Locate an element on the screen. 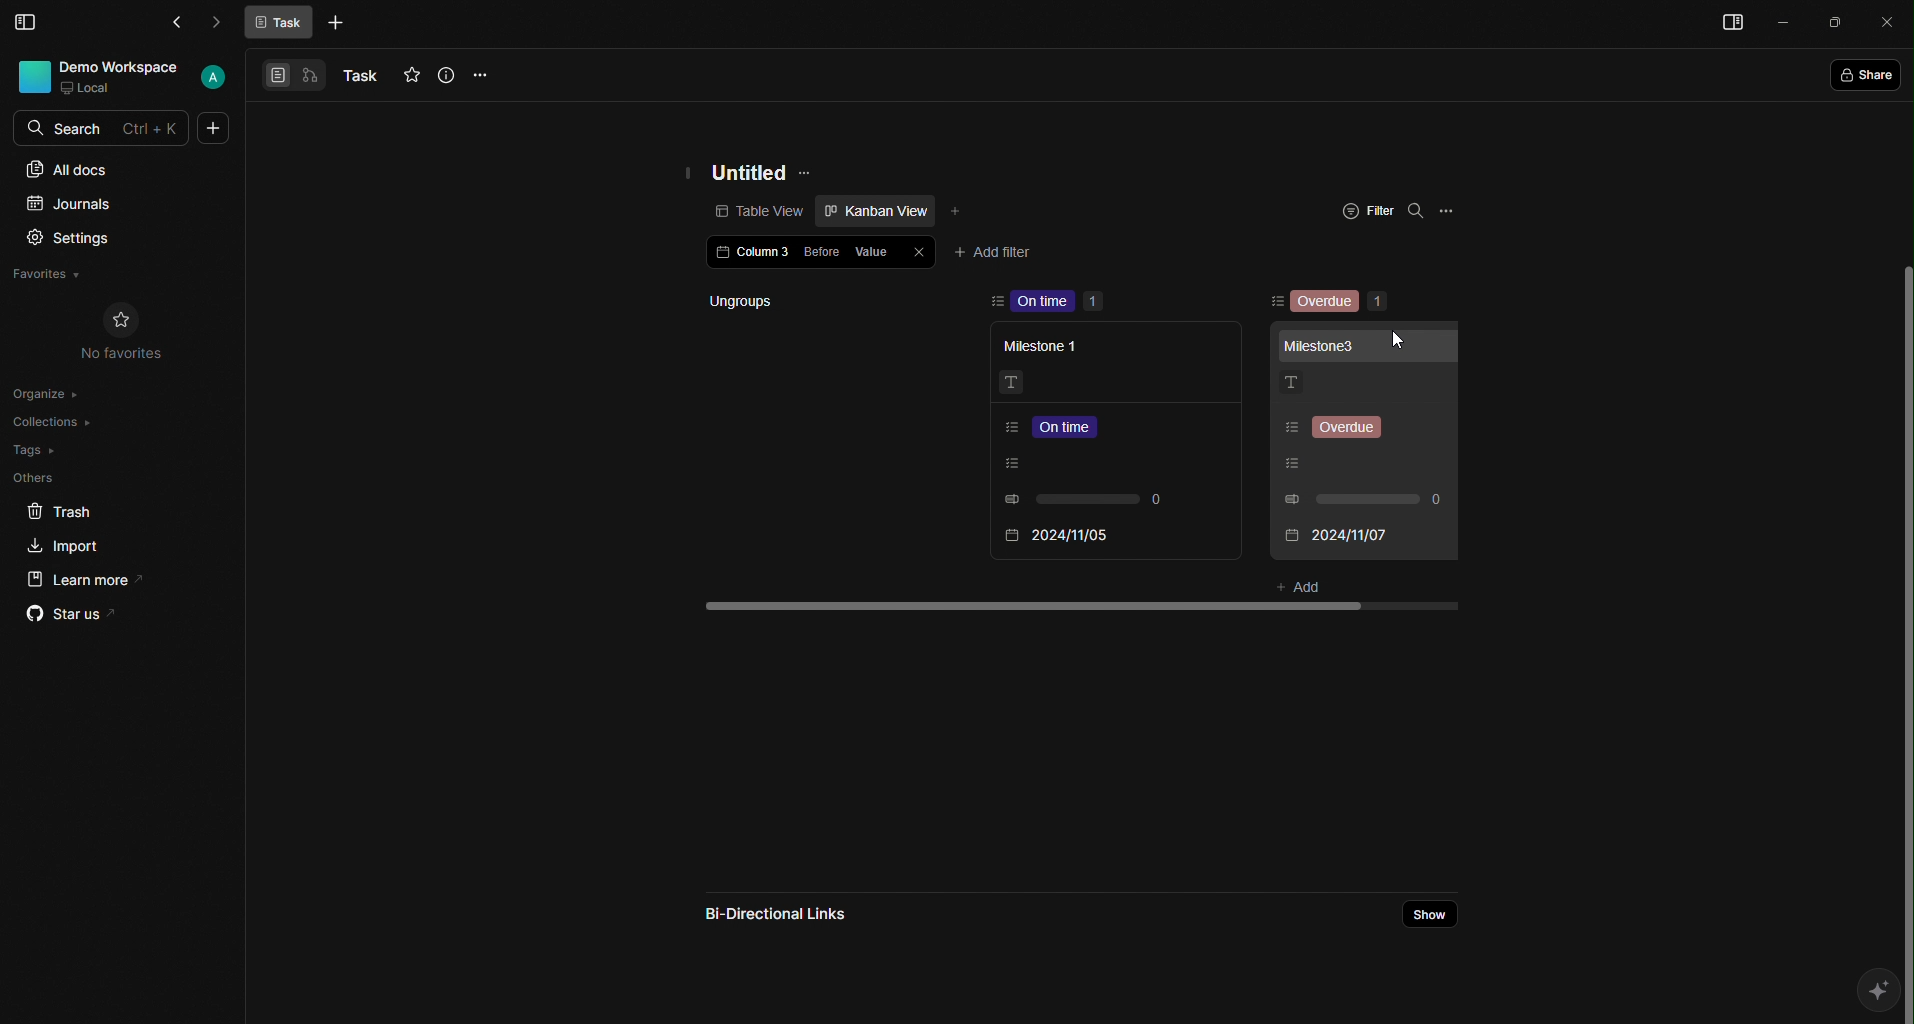 The height and width of the screenshot is (1024, 1914). sort is located at coordinates (997, 301).